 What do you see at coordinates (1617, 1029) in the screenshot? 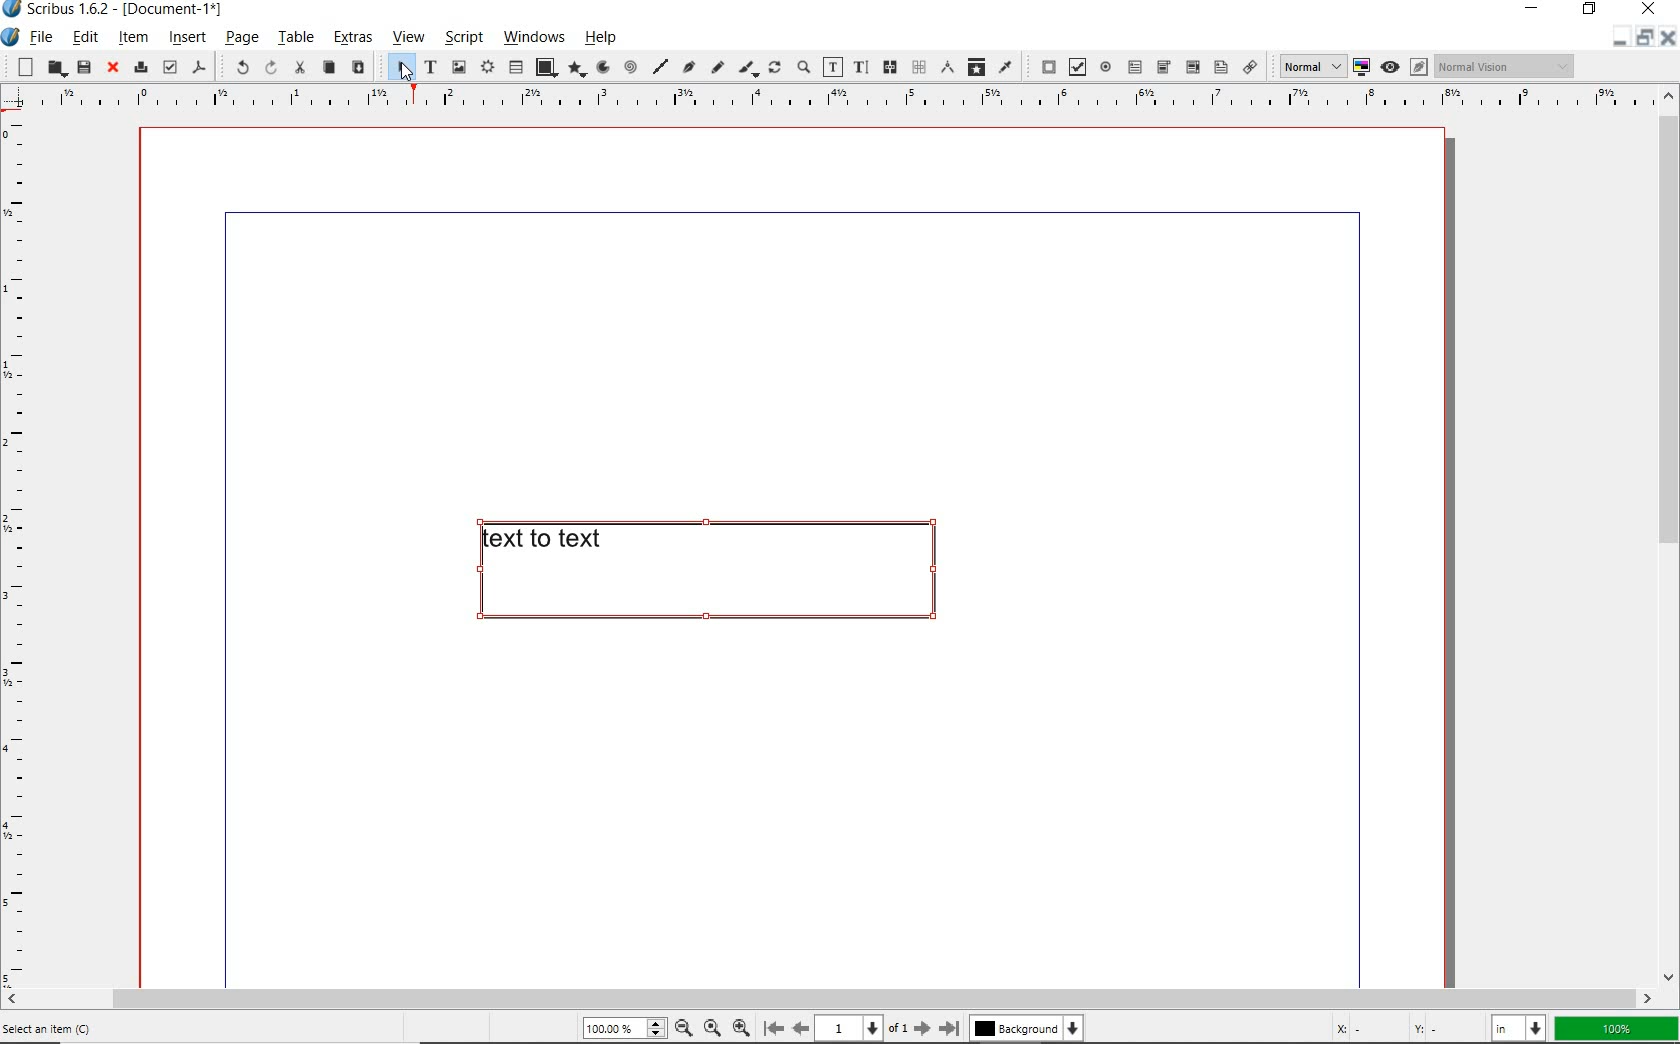
I see `100%` at bounding box center [1617, 1029].